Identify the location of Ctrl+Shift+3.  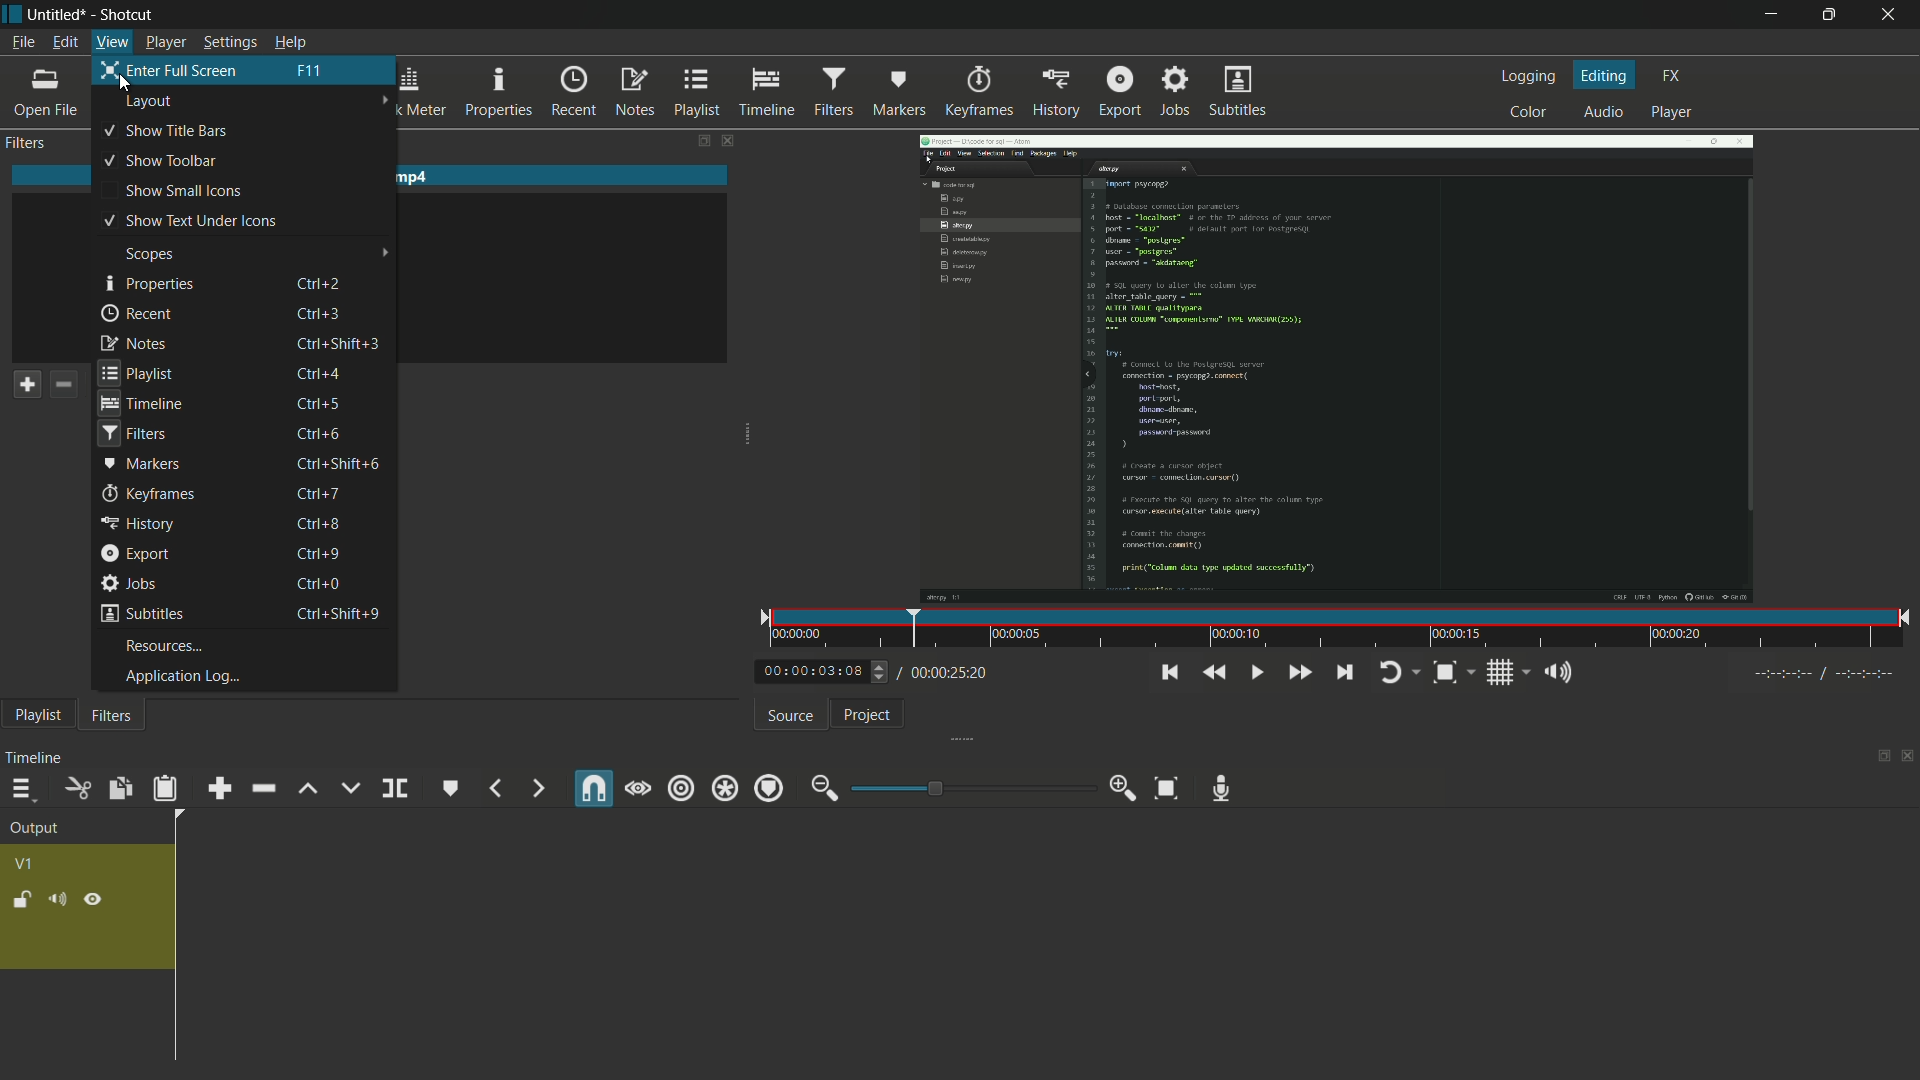
(335, 342).